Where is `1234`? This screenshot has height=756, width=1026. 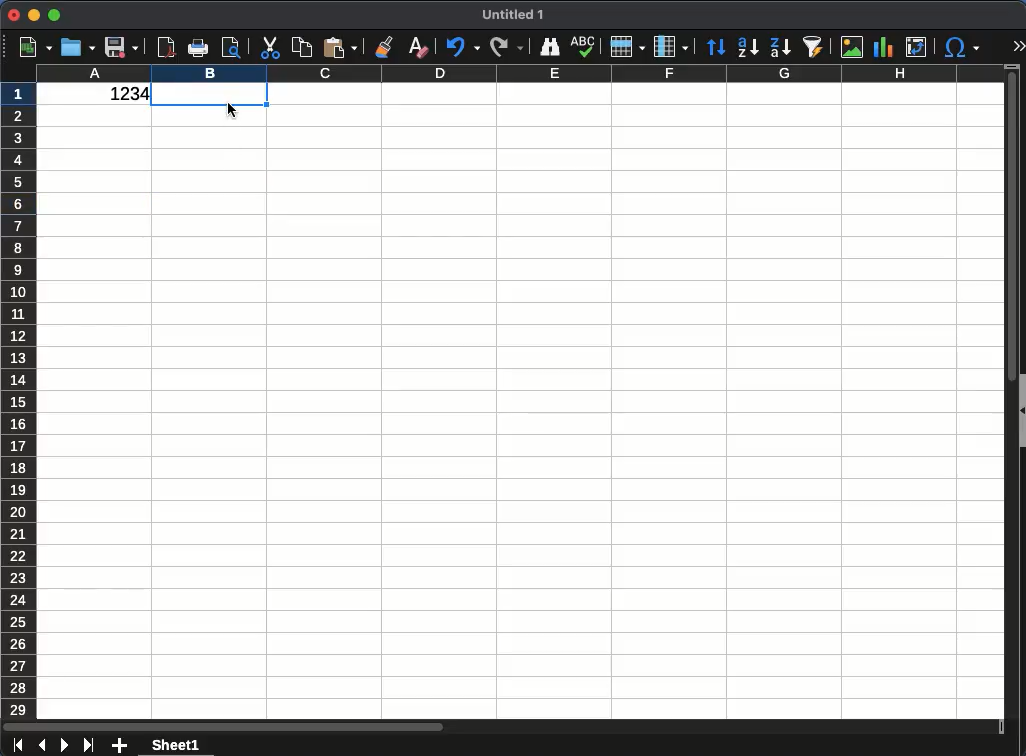 1234 is located at coordinates (124, 95).